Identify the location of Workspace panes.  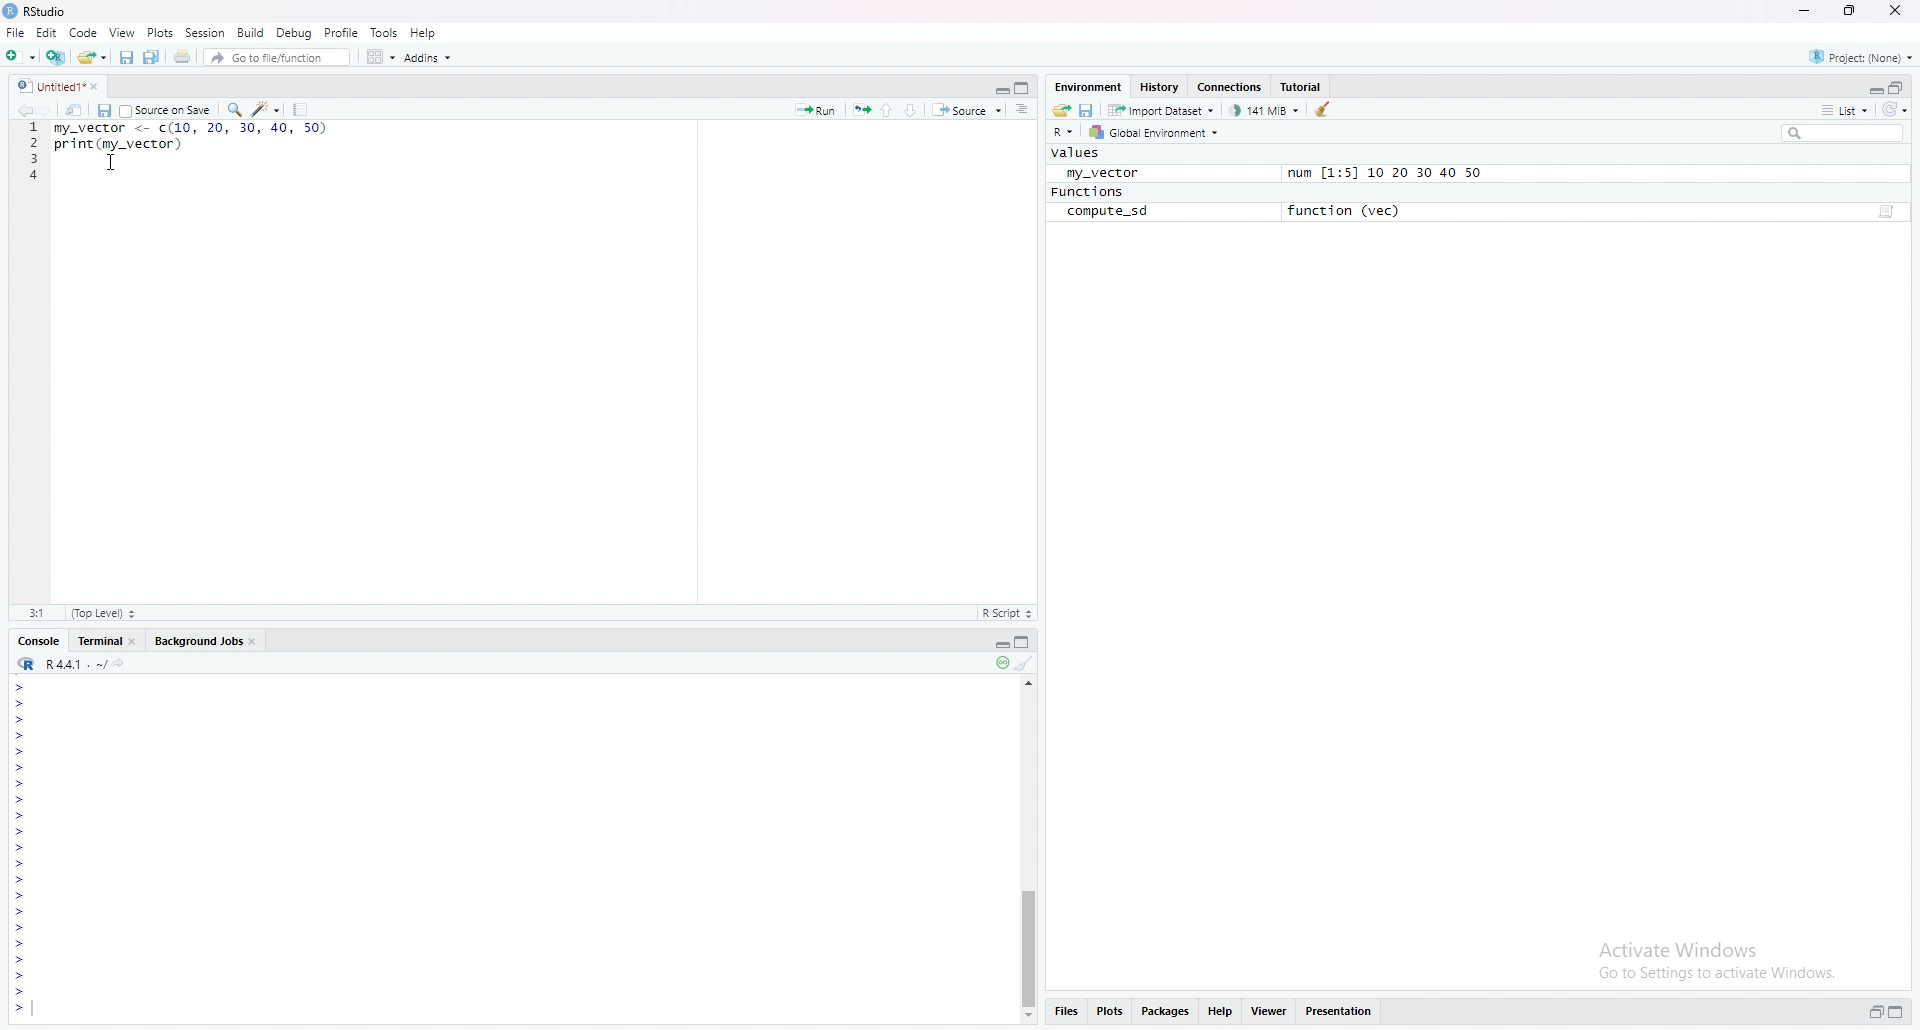
(378, 56).